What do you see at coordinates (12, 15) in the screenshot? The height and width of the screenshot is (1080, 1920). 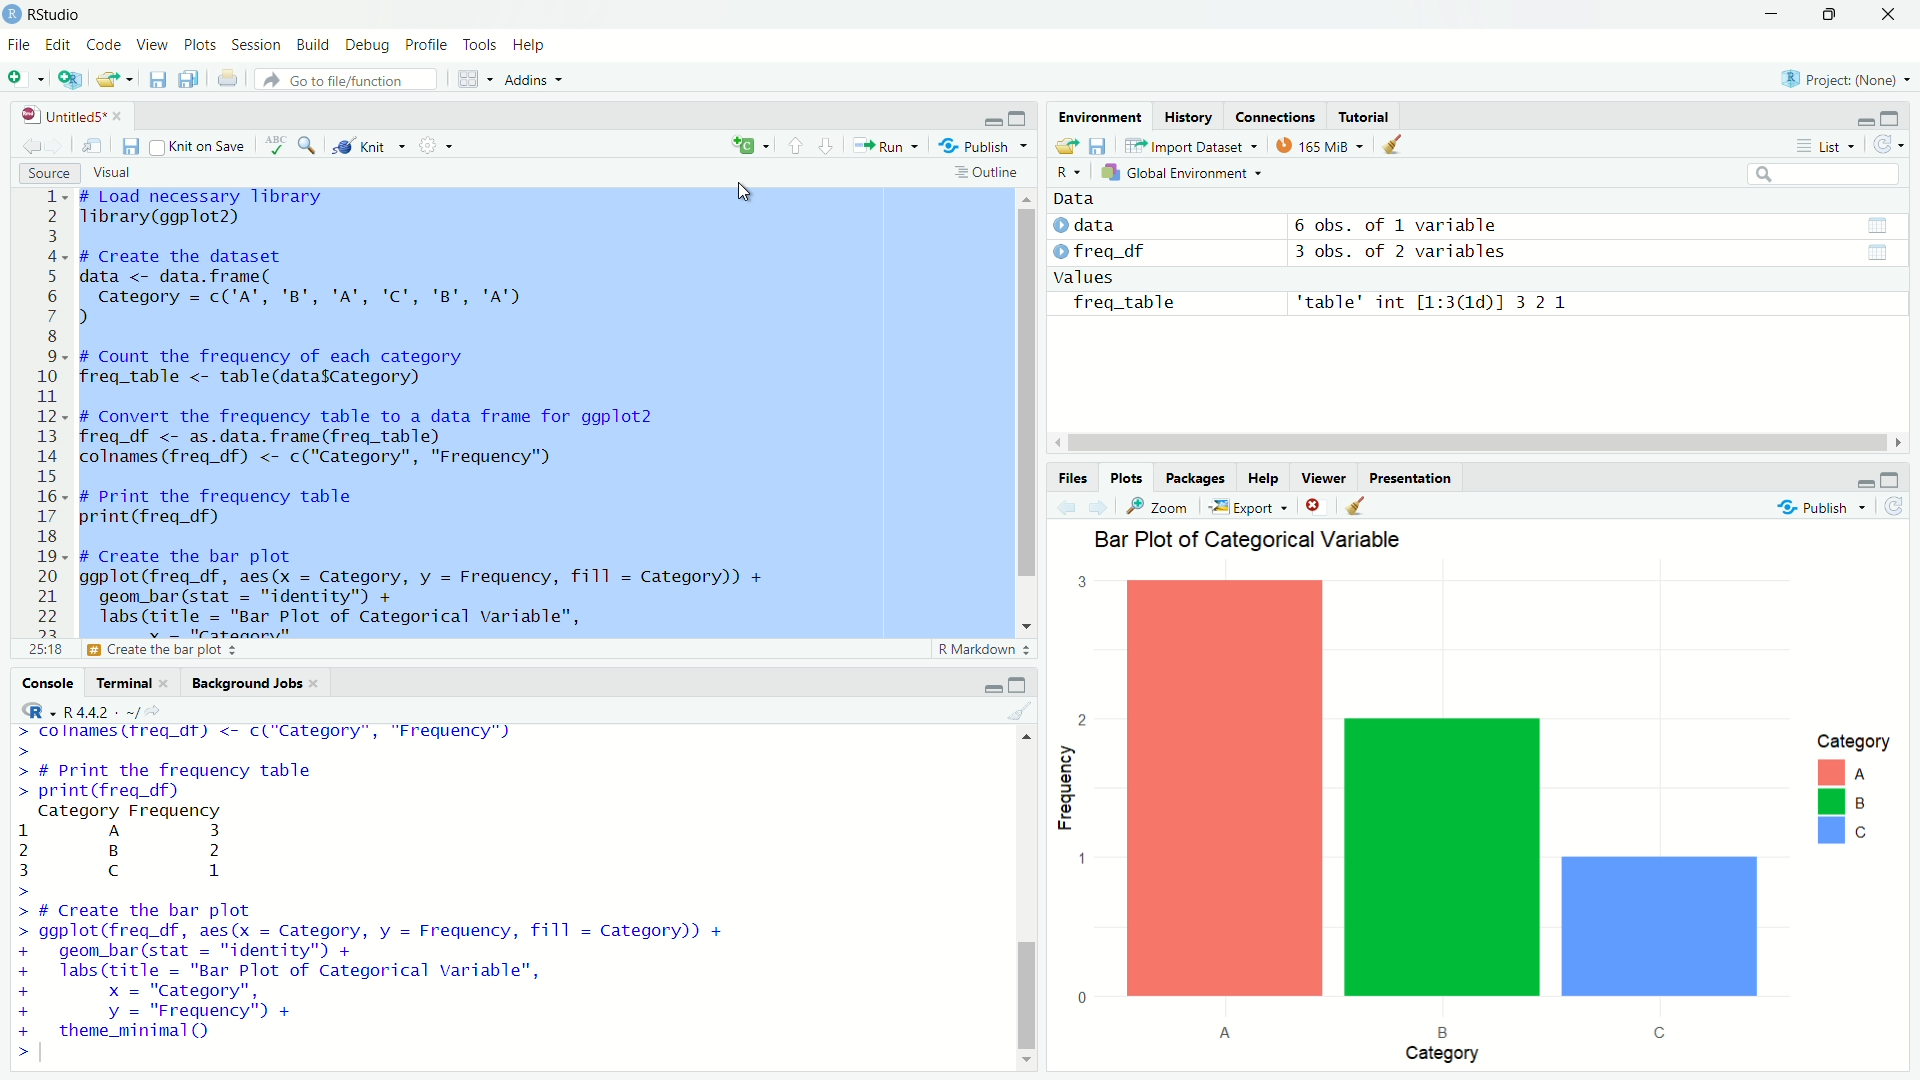 I see `app icon` at bounding box center [12, 15].